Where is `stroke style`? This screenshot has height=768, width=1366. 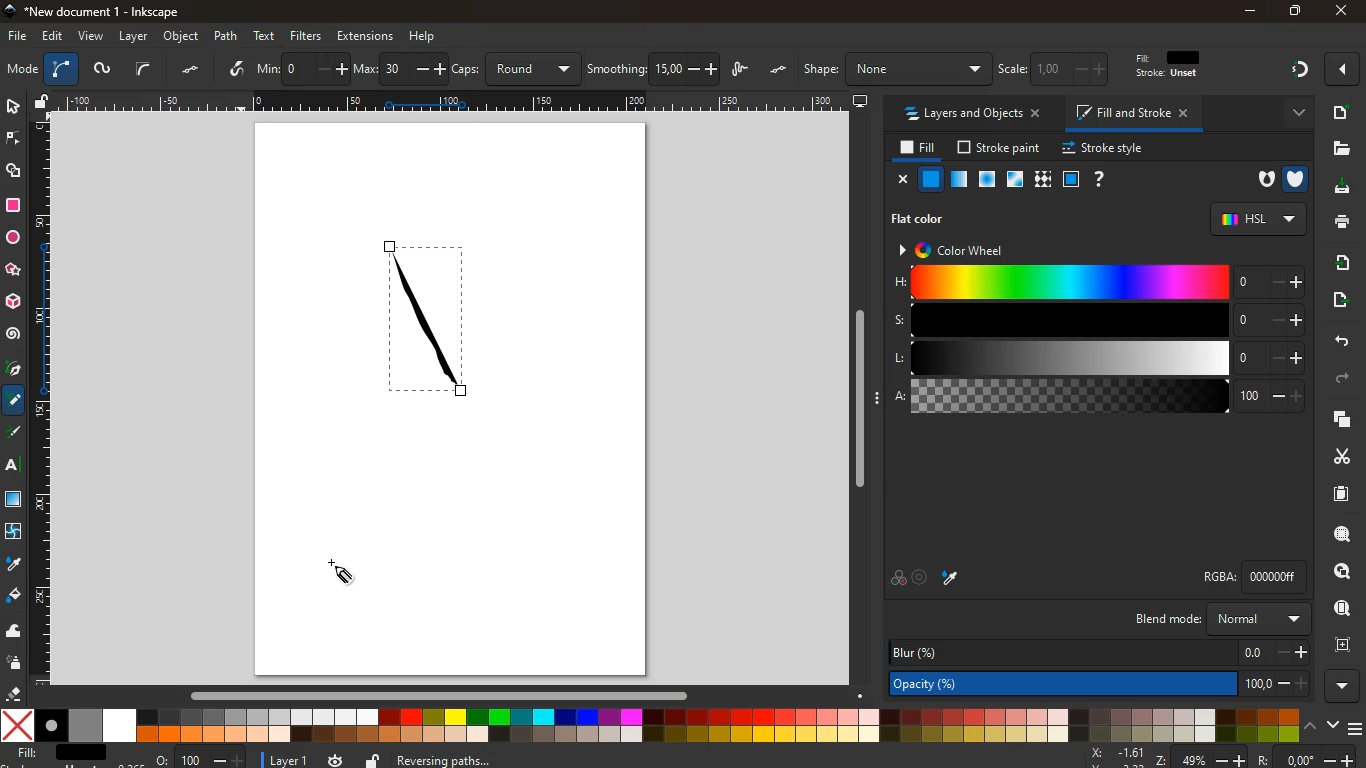
stroke style is located at coordinates (1106, 149).